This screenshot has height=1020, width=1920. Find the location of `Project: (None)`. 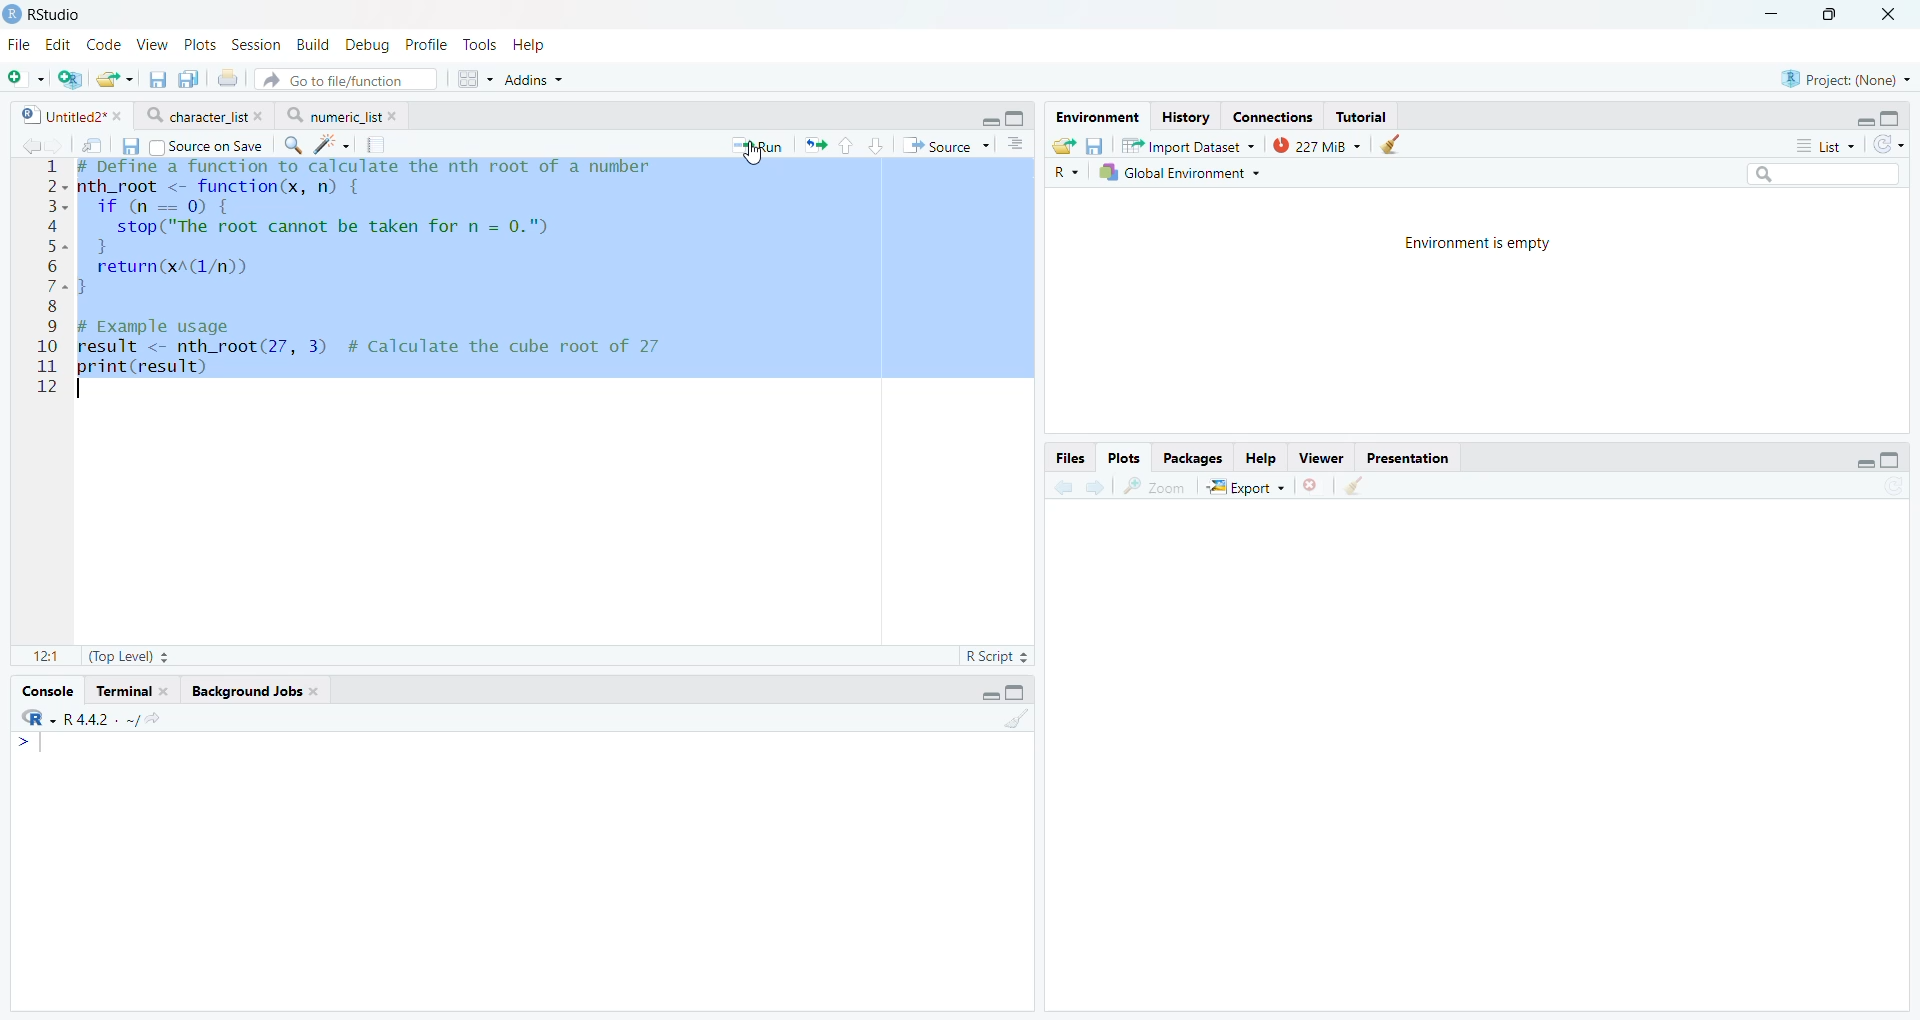

Project: (None) is located at coordinates (1846, 77).